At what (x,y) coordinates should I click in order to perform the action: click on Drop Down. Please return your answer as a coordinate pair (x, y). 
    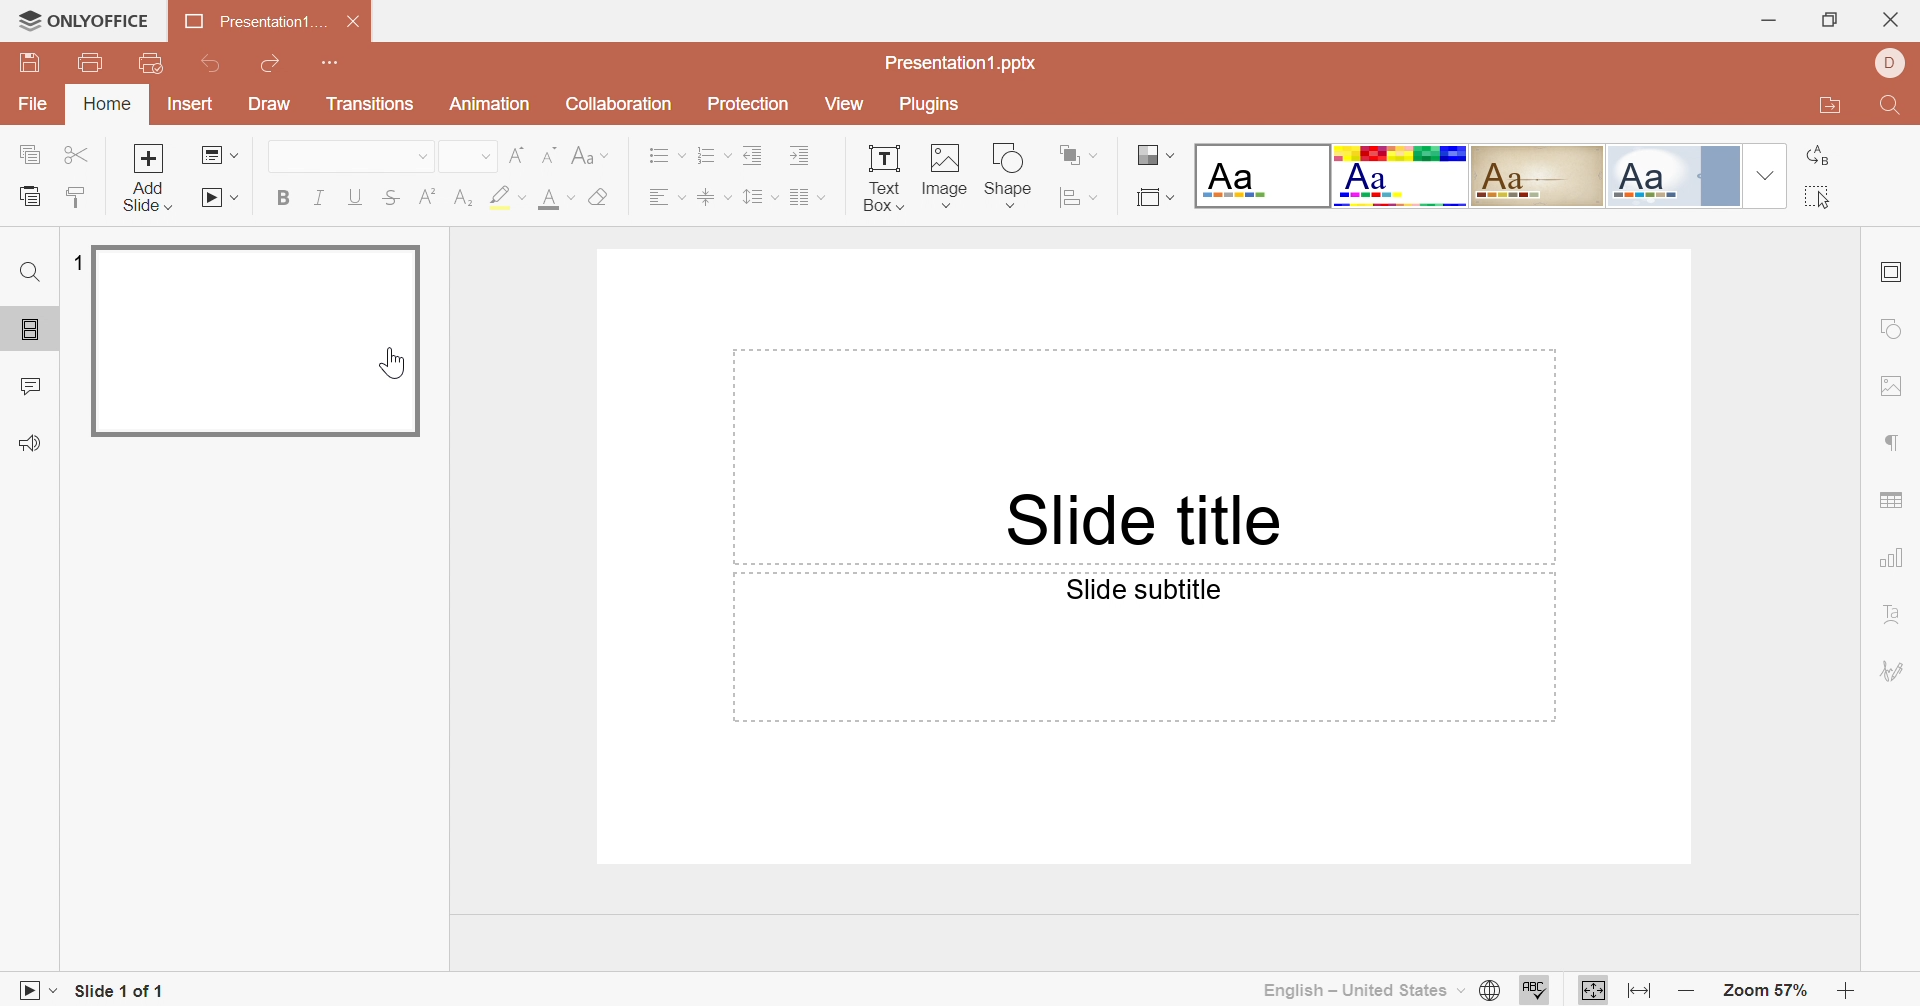
    Looking at the image, I should click on (729, 153).